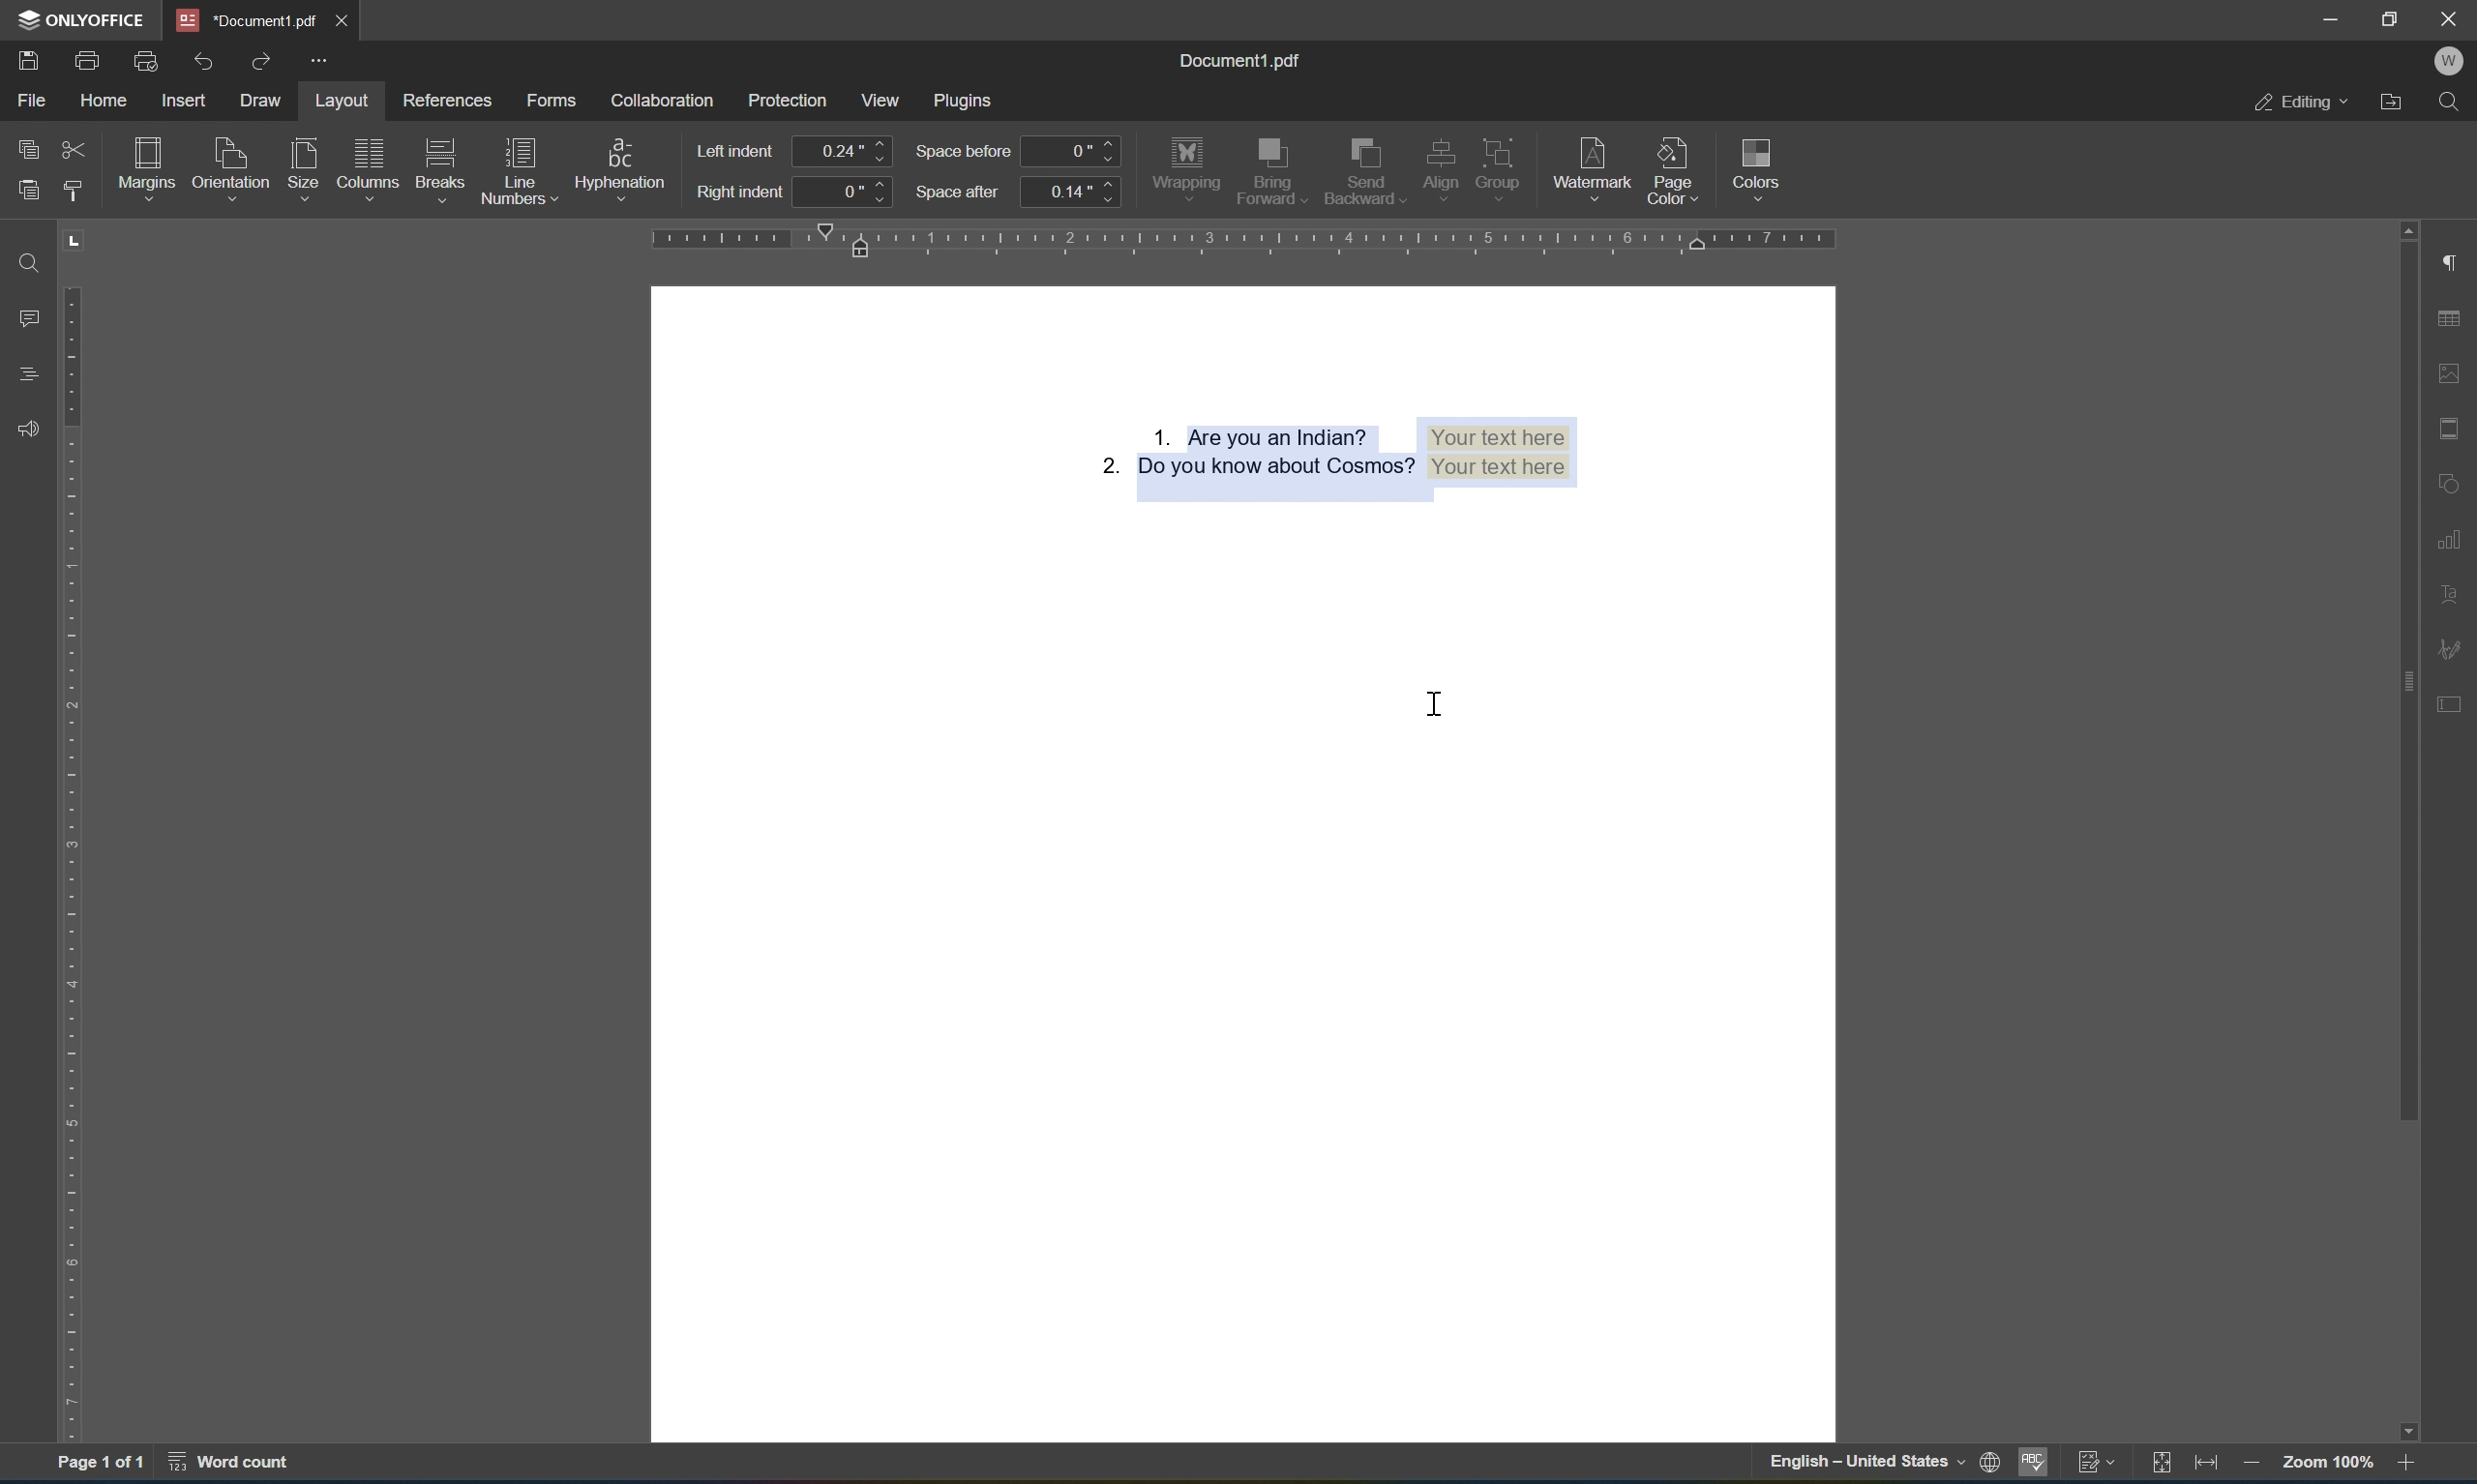 This screenshot has width=2477, height=1484. I want to click on image settings, so click(2457, 374).